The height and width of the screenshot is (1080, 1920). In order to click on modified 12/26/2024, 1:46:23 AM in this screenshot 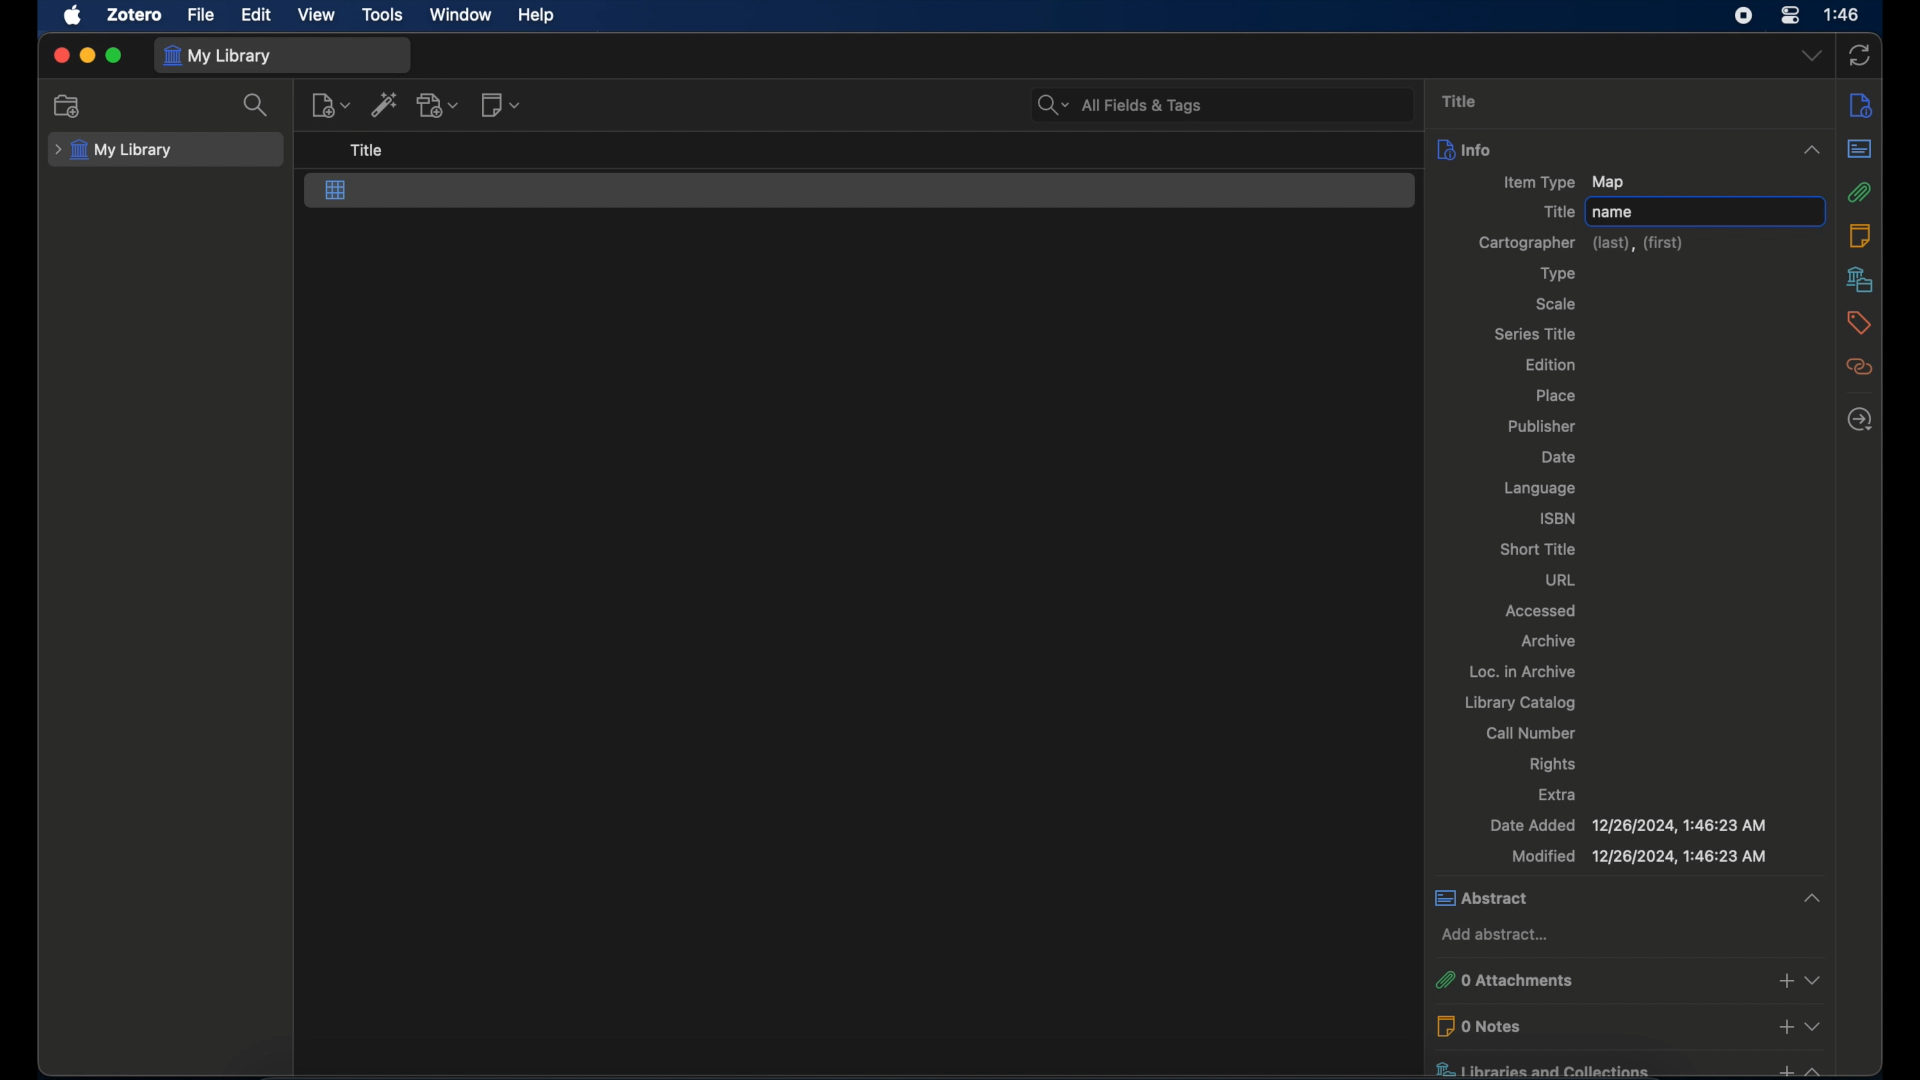, I will do `click(1637, 856)`.